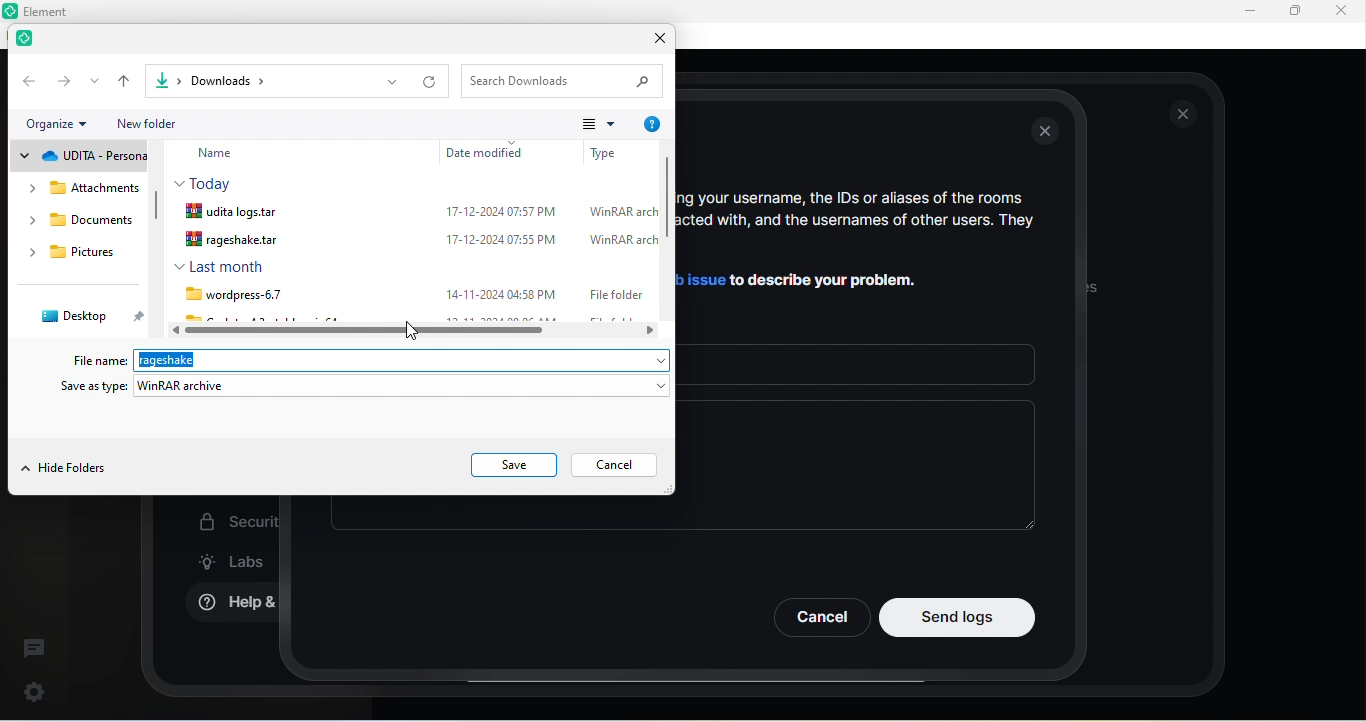  What do you see at coordinates (408, 329) in the screenshot?
I see `cursor` at bounding box center [408, 329].